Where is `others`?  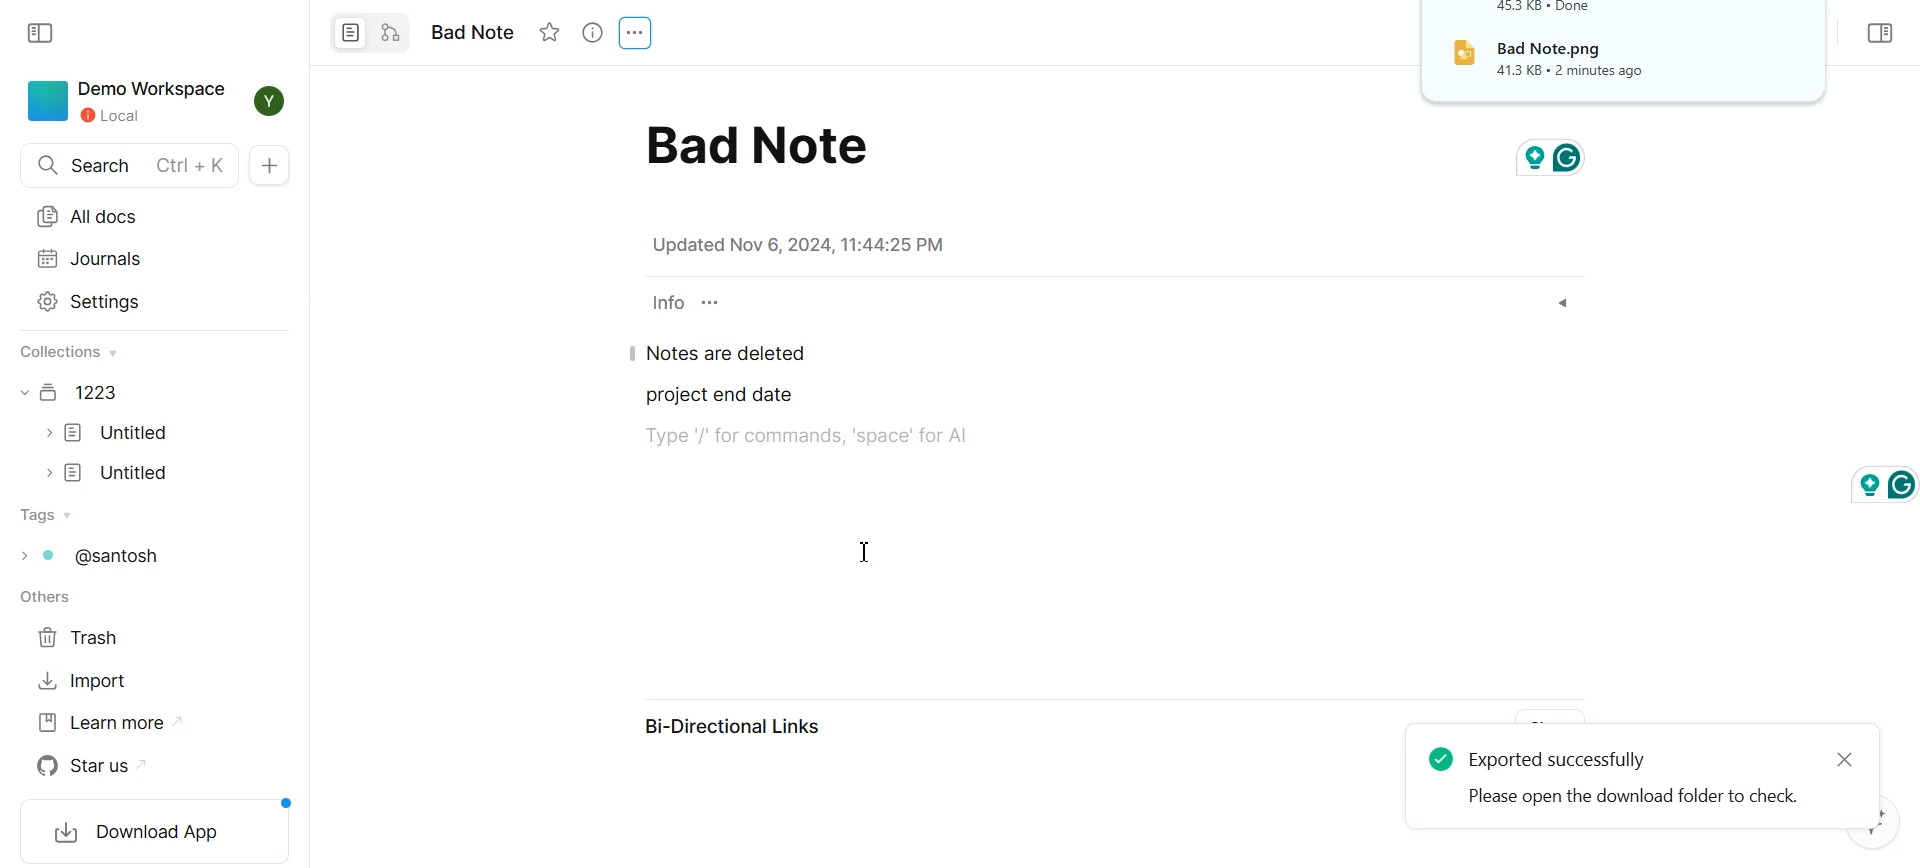 others is located at coordinates (46, 598).